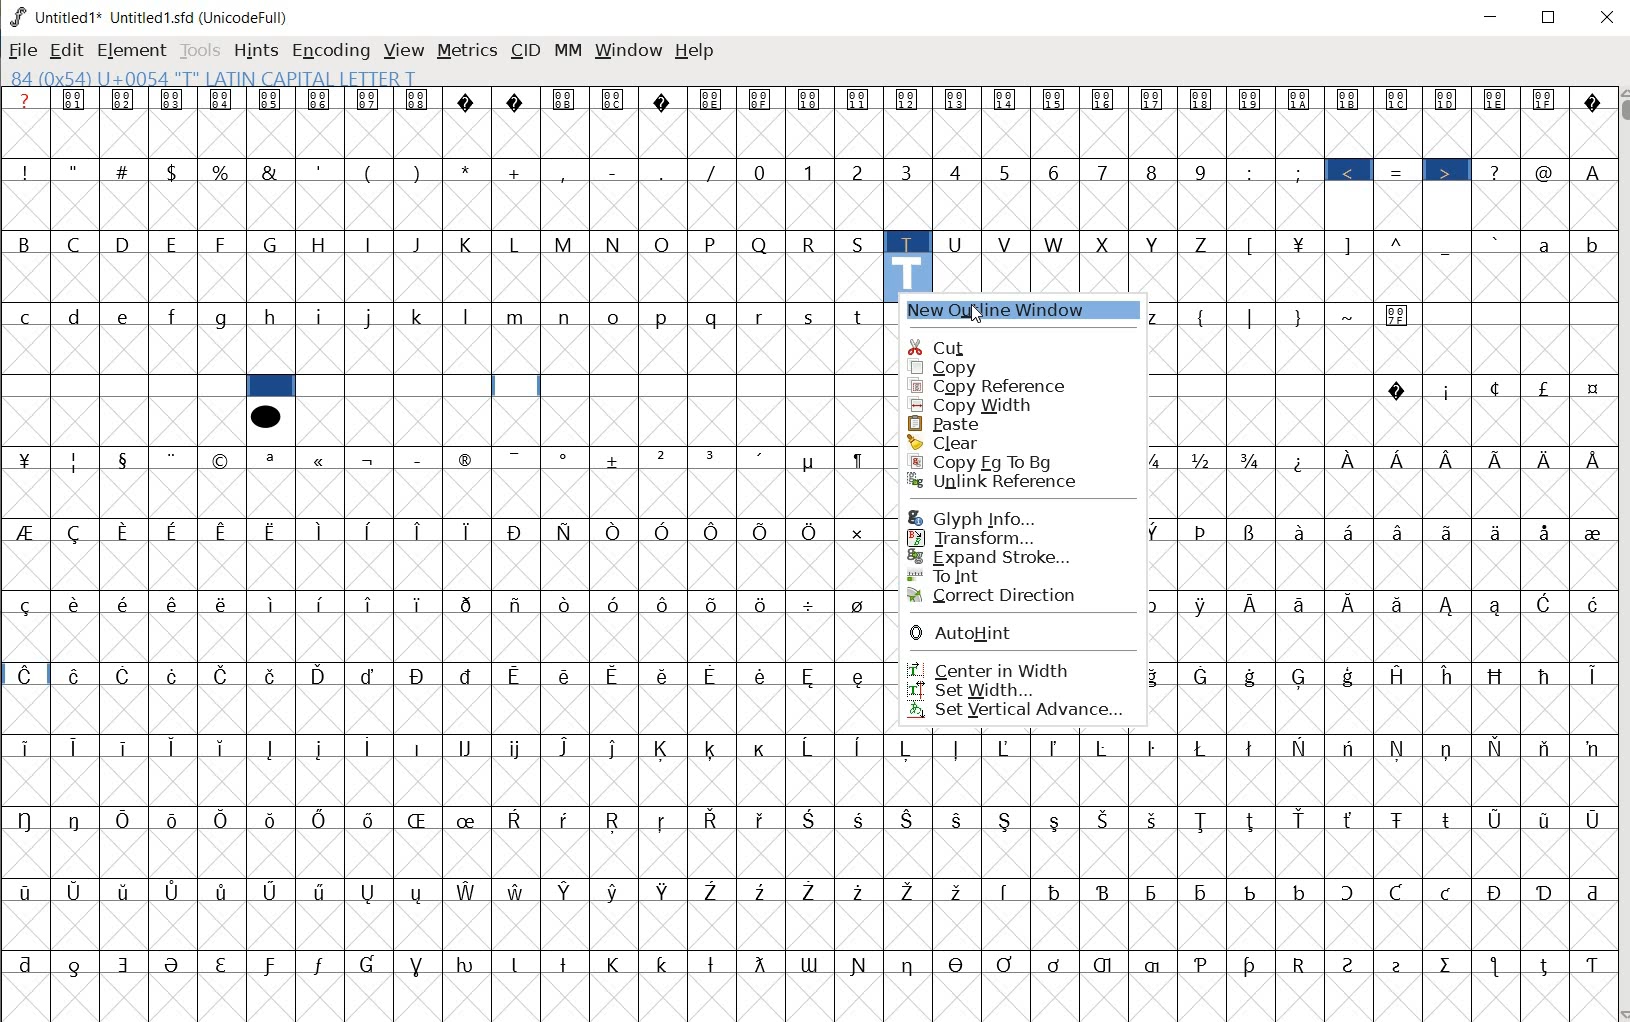  I want to click on Symbol, so click(712, 458).